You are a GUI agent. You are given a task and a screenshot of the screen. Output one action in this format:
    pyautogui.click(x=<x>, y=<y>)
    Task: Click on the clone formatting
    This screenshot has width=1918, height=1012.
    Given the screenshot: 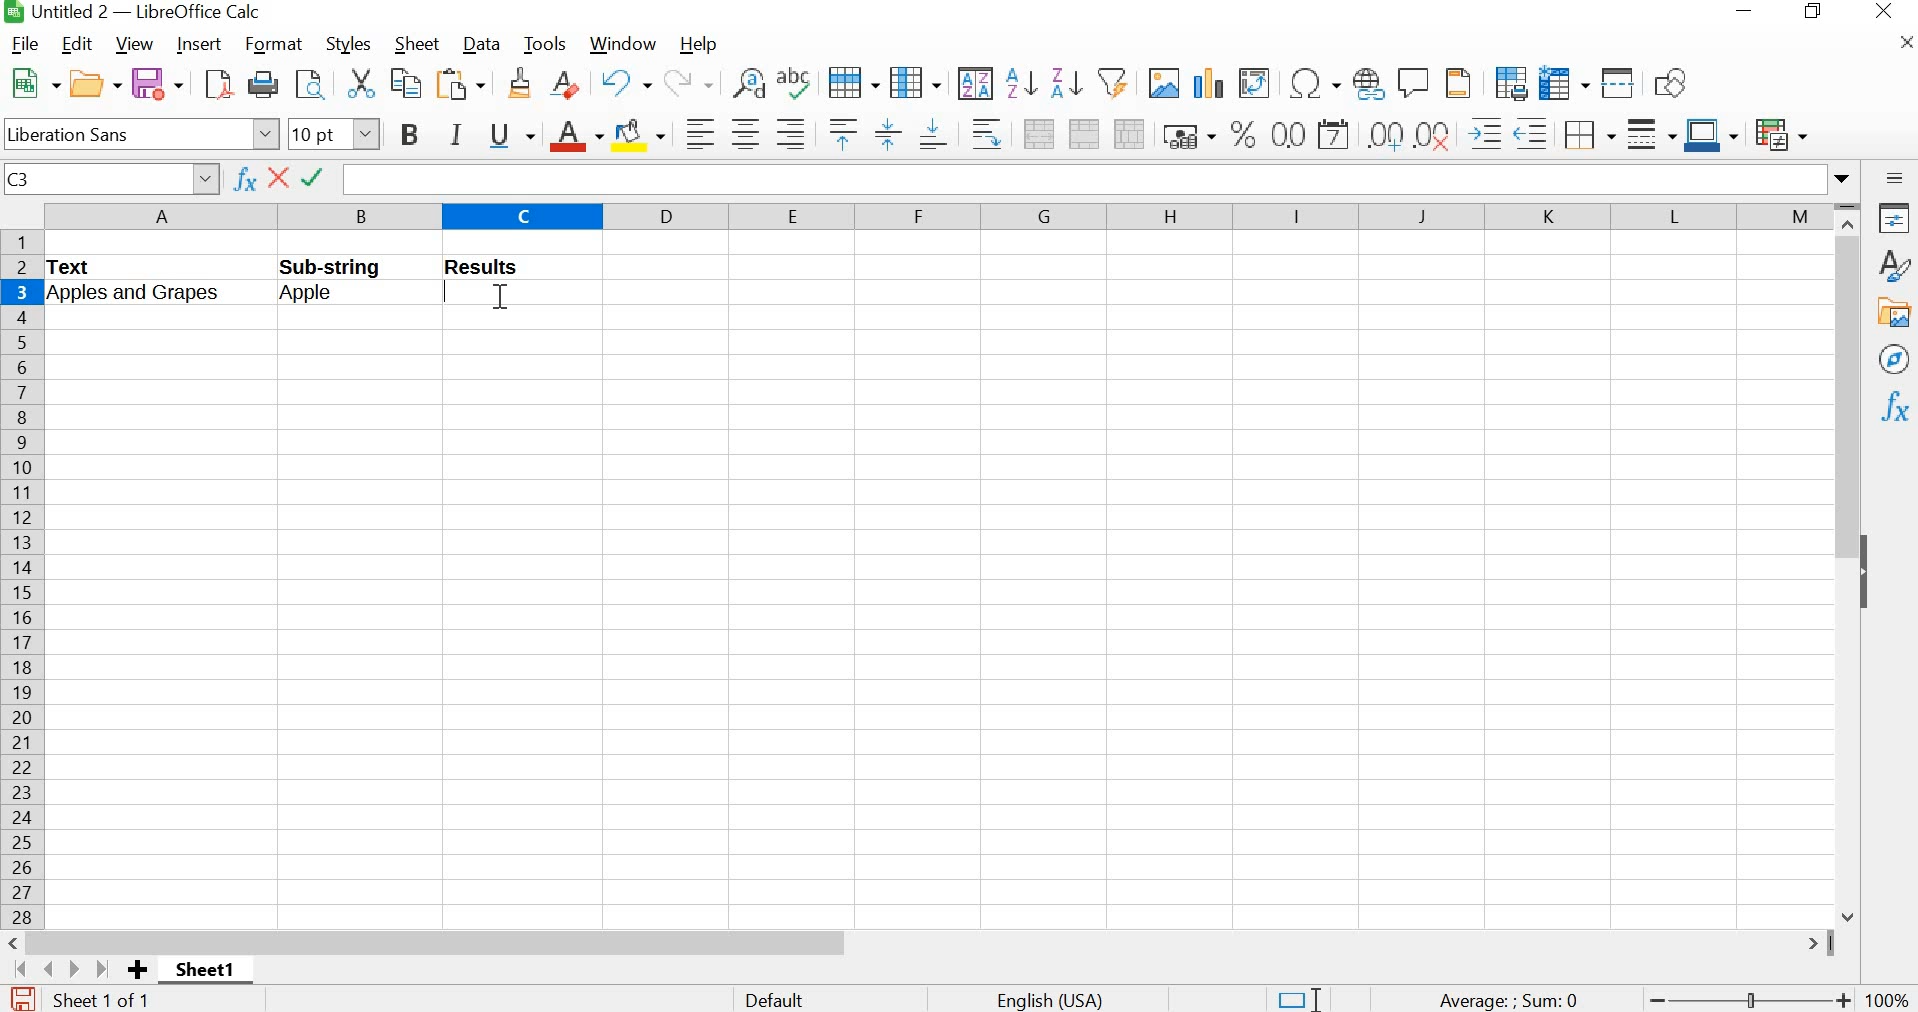 What is the action you would take?
    pyautogui.click(x=519, y=85)
    